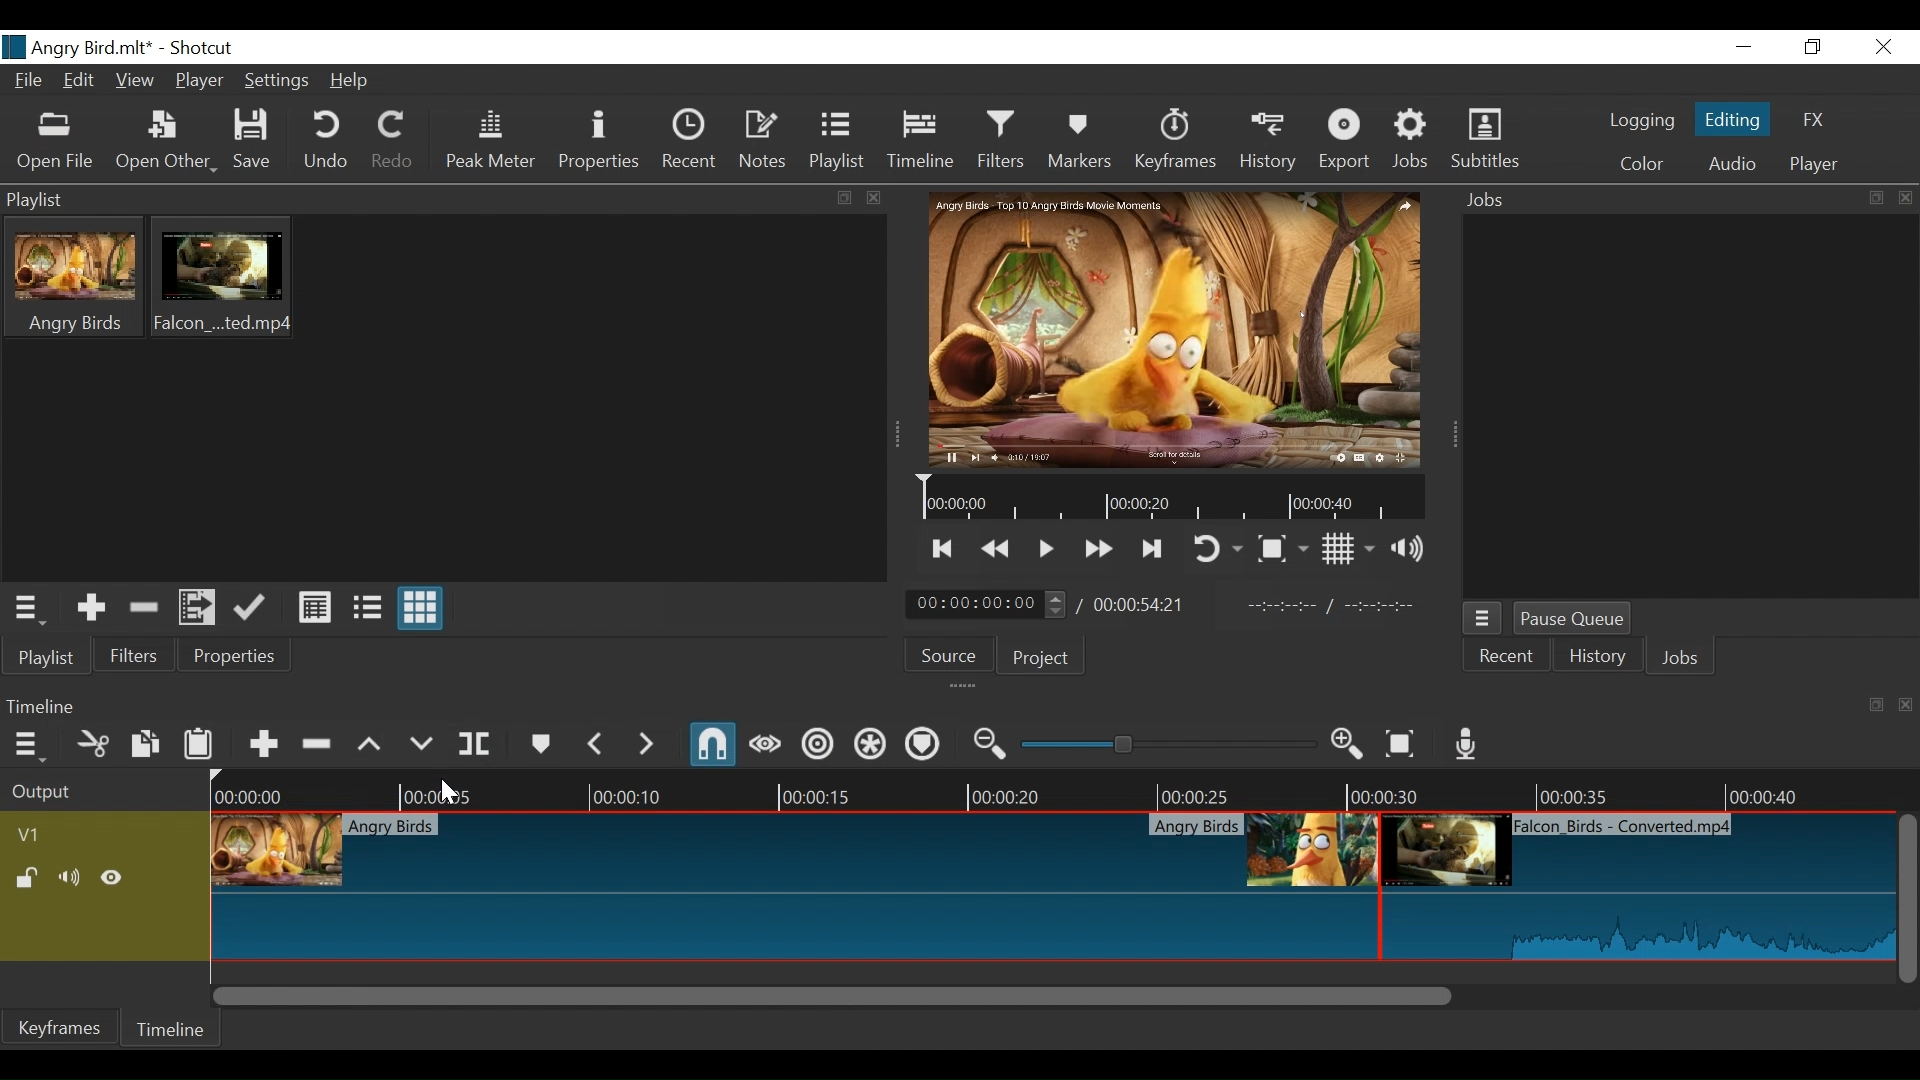 The height and width of the screenshot is (1080, 1920). What do you see at coordinates (1268, 141) in the screenshot?
I see `History` at bounding box center [1268, 141].